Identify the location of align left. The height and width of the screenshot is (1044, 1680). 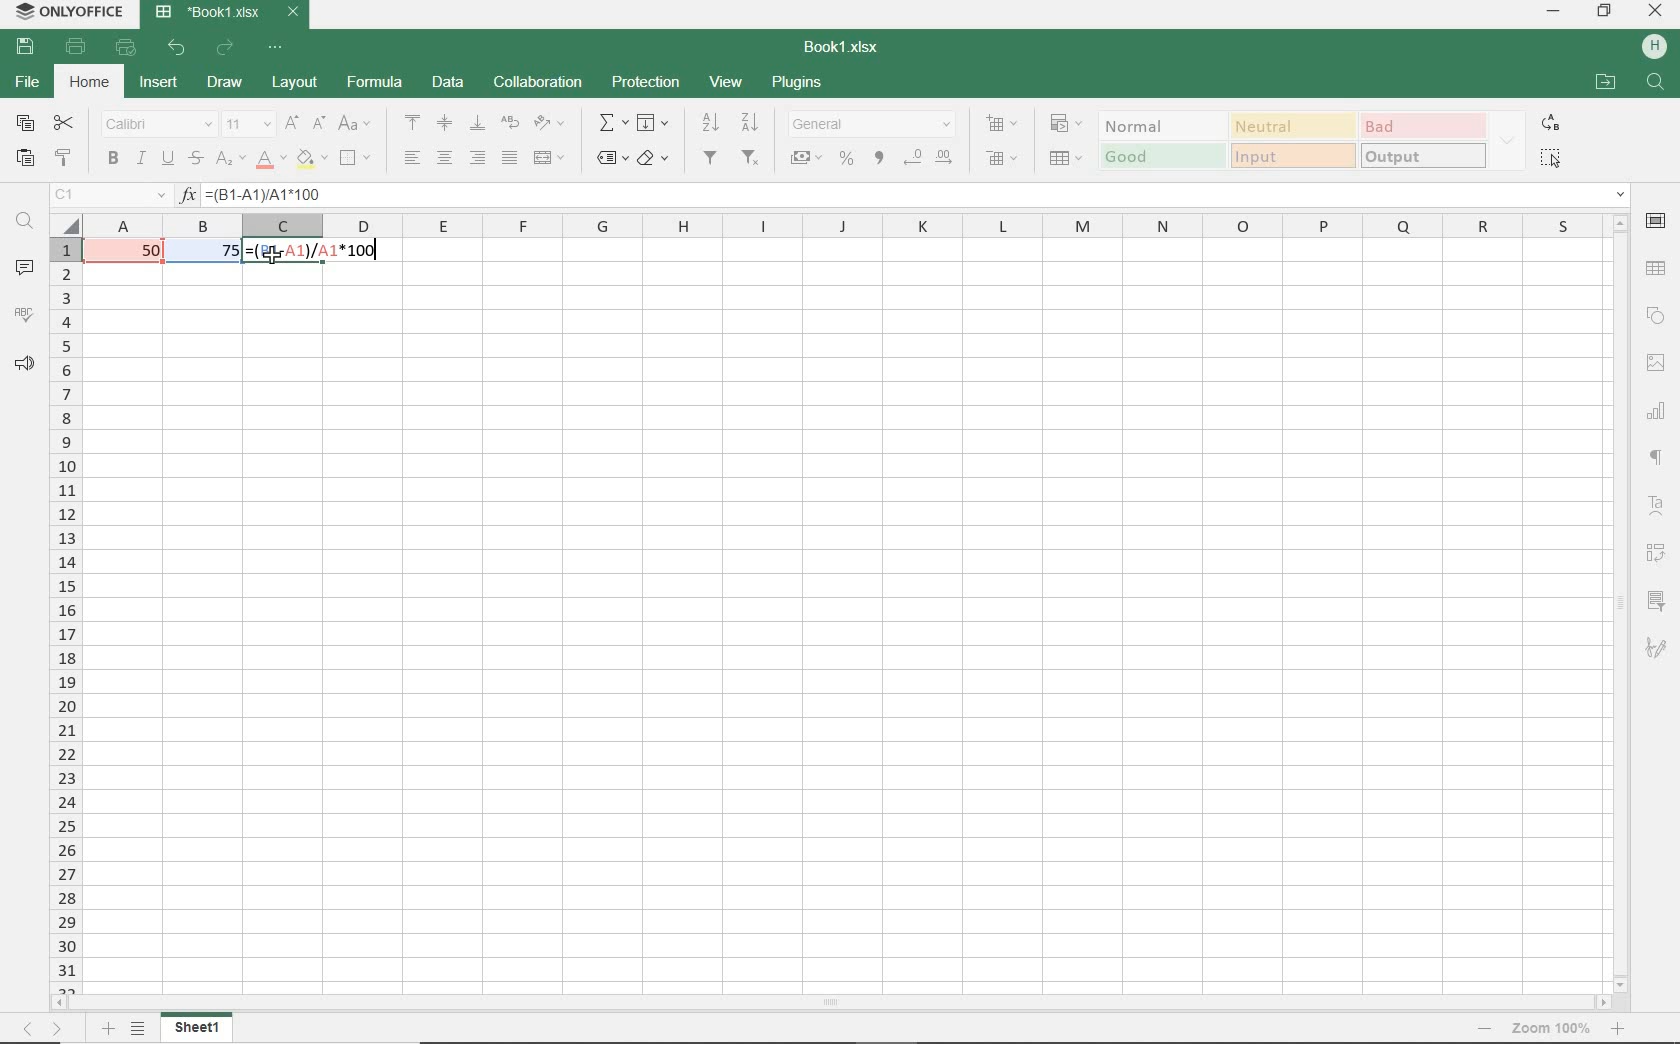
(411, 157).